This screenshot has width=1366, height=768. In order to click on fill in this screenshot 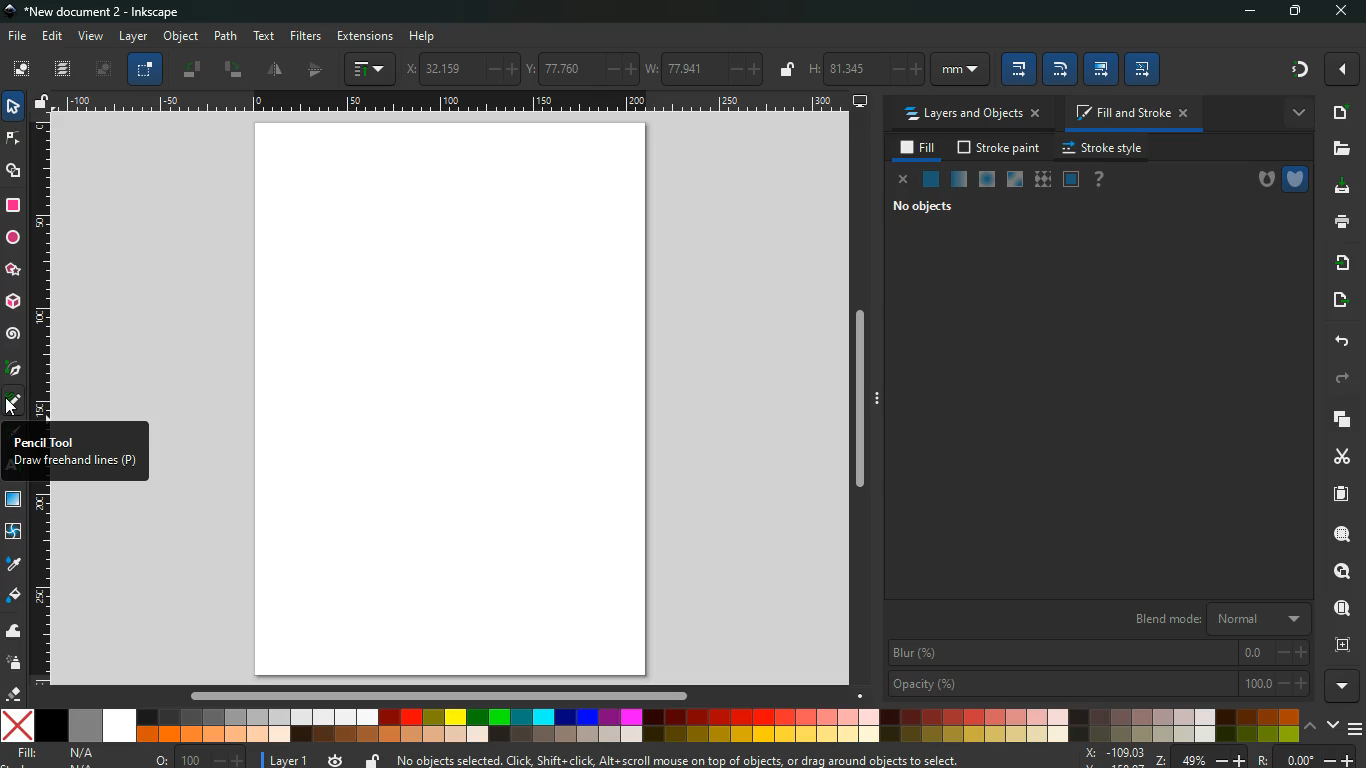, I will do `click(14, 596)`.